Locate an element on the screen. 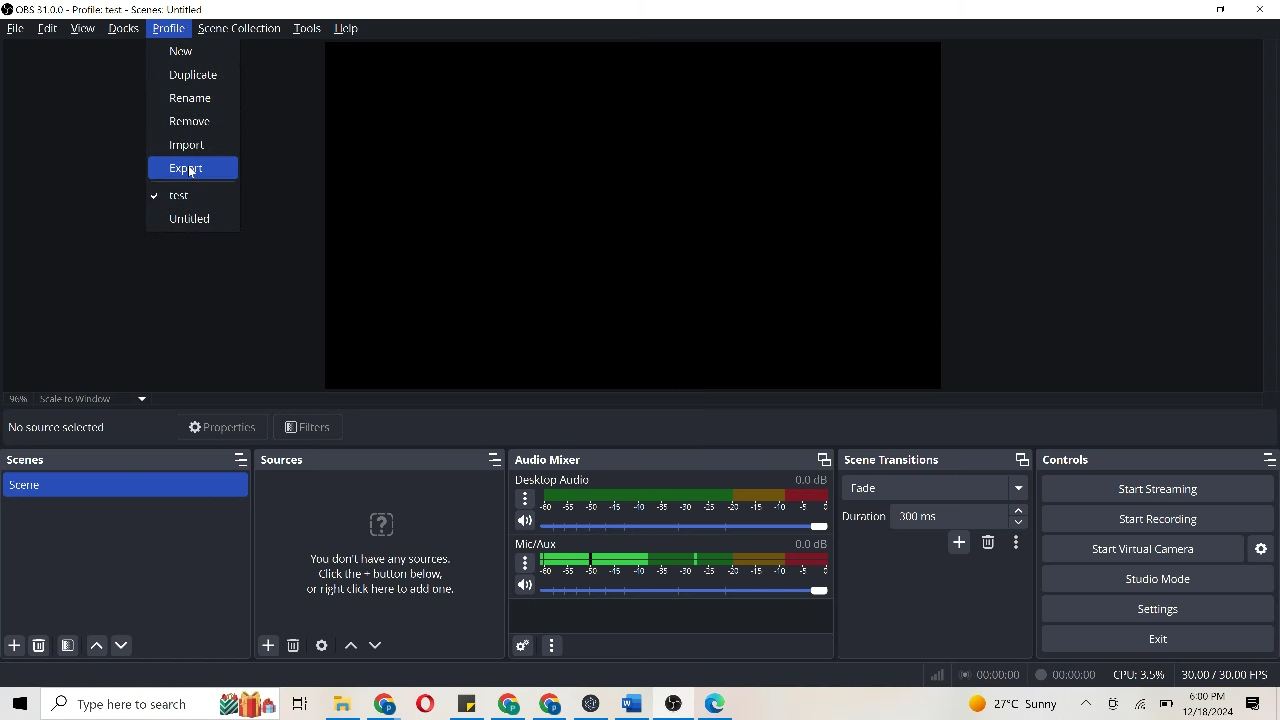  recordings time is located at coordinates (1031, 673).